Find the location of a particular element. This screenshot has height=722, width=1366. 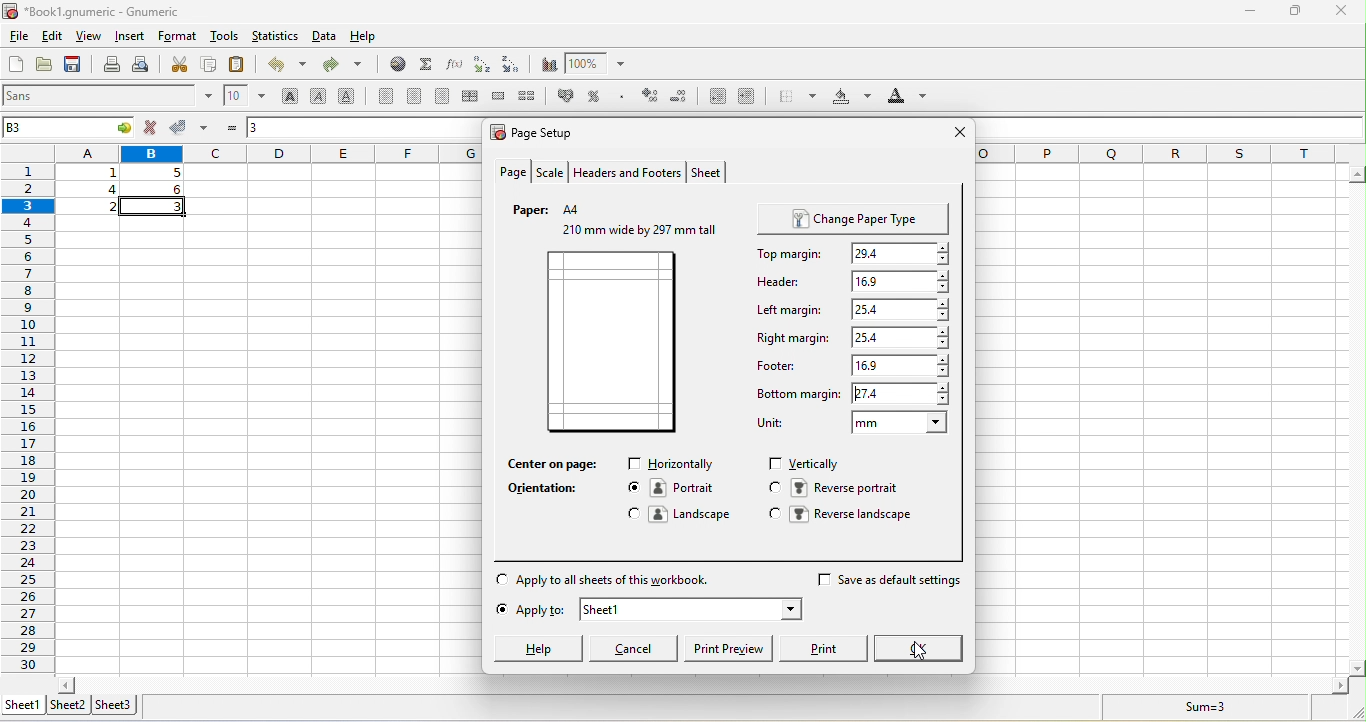

25.4 is located at coordinates (899, 337).